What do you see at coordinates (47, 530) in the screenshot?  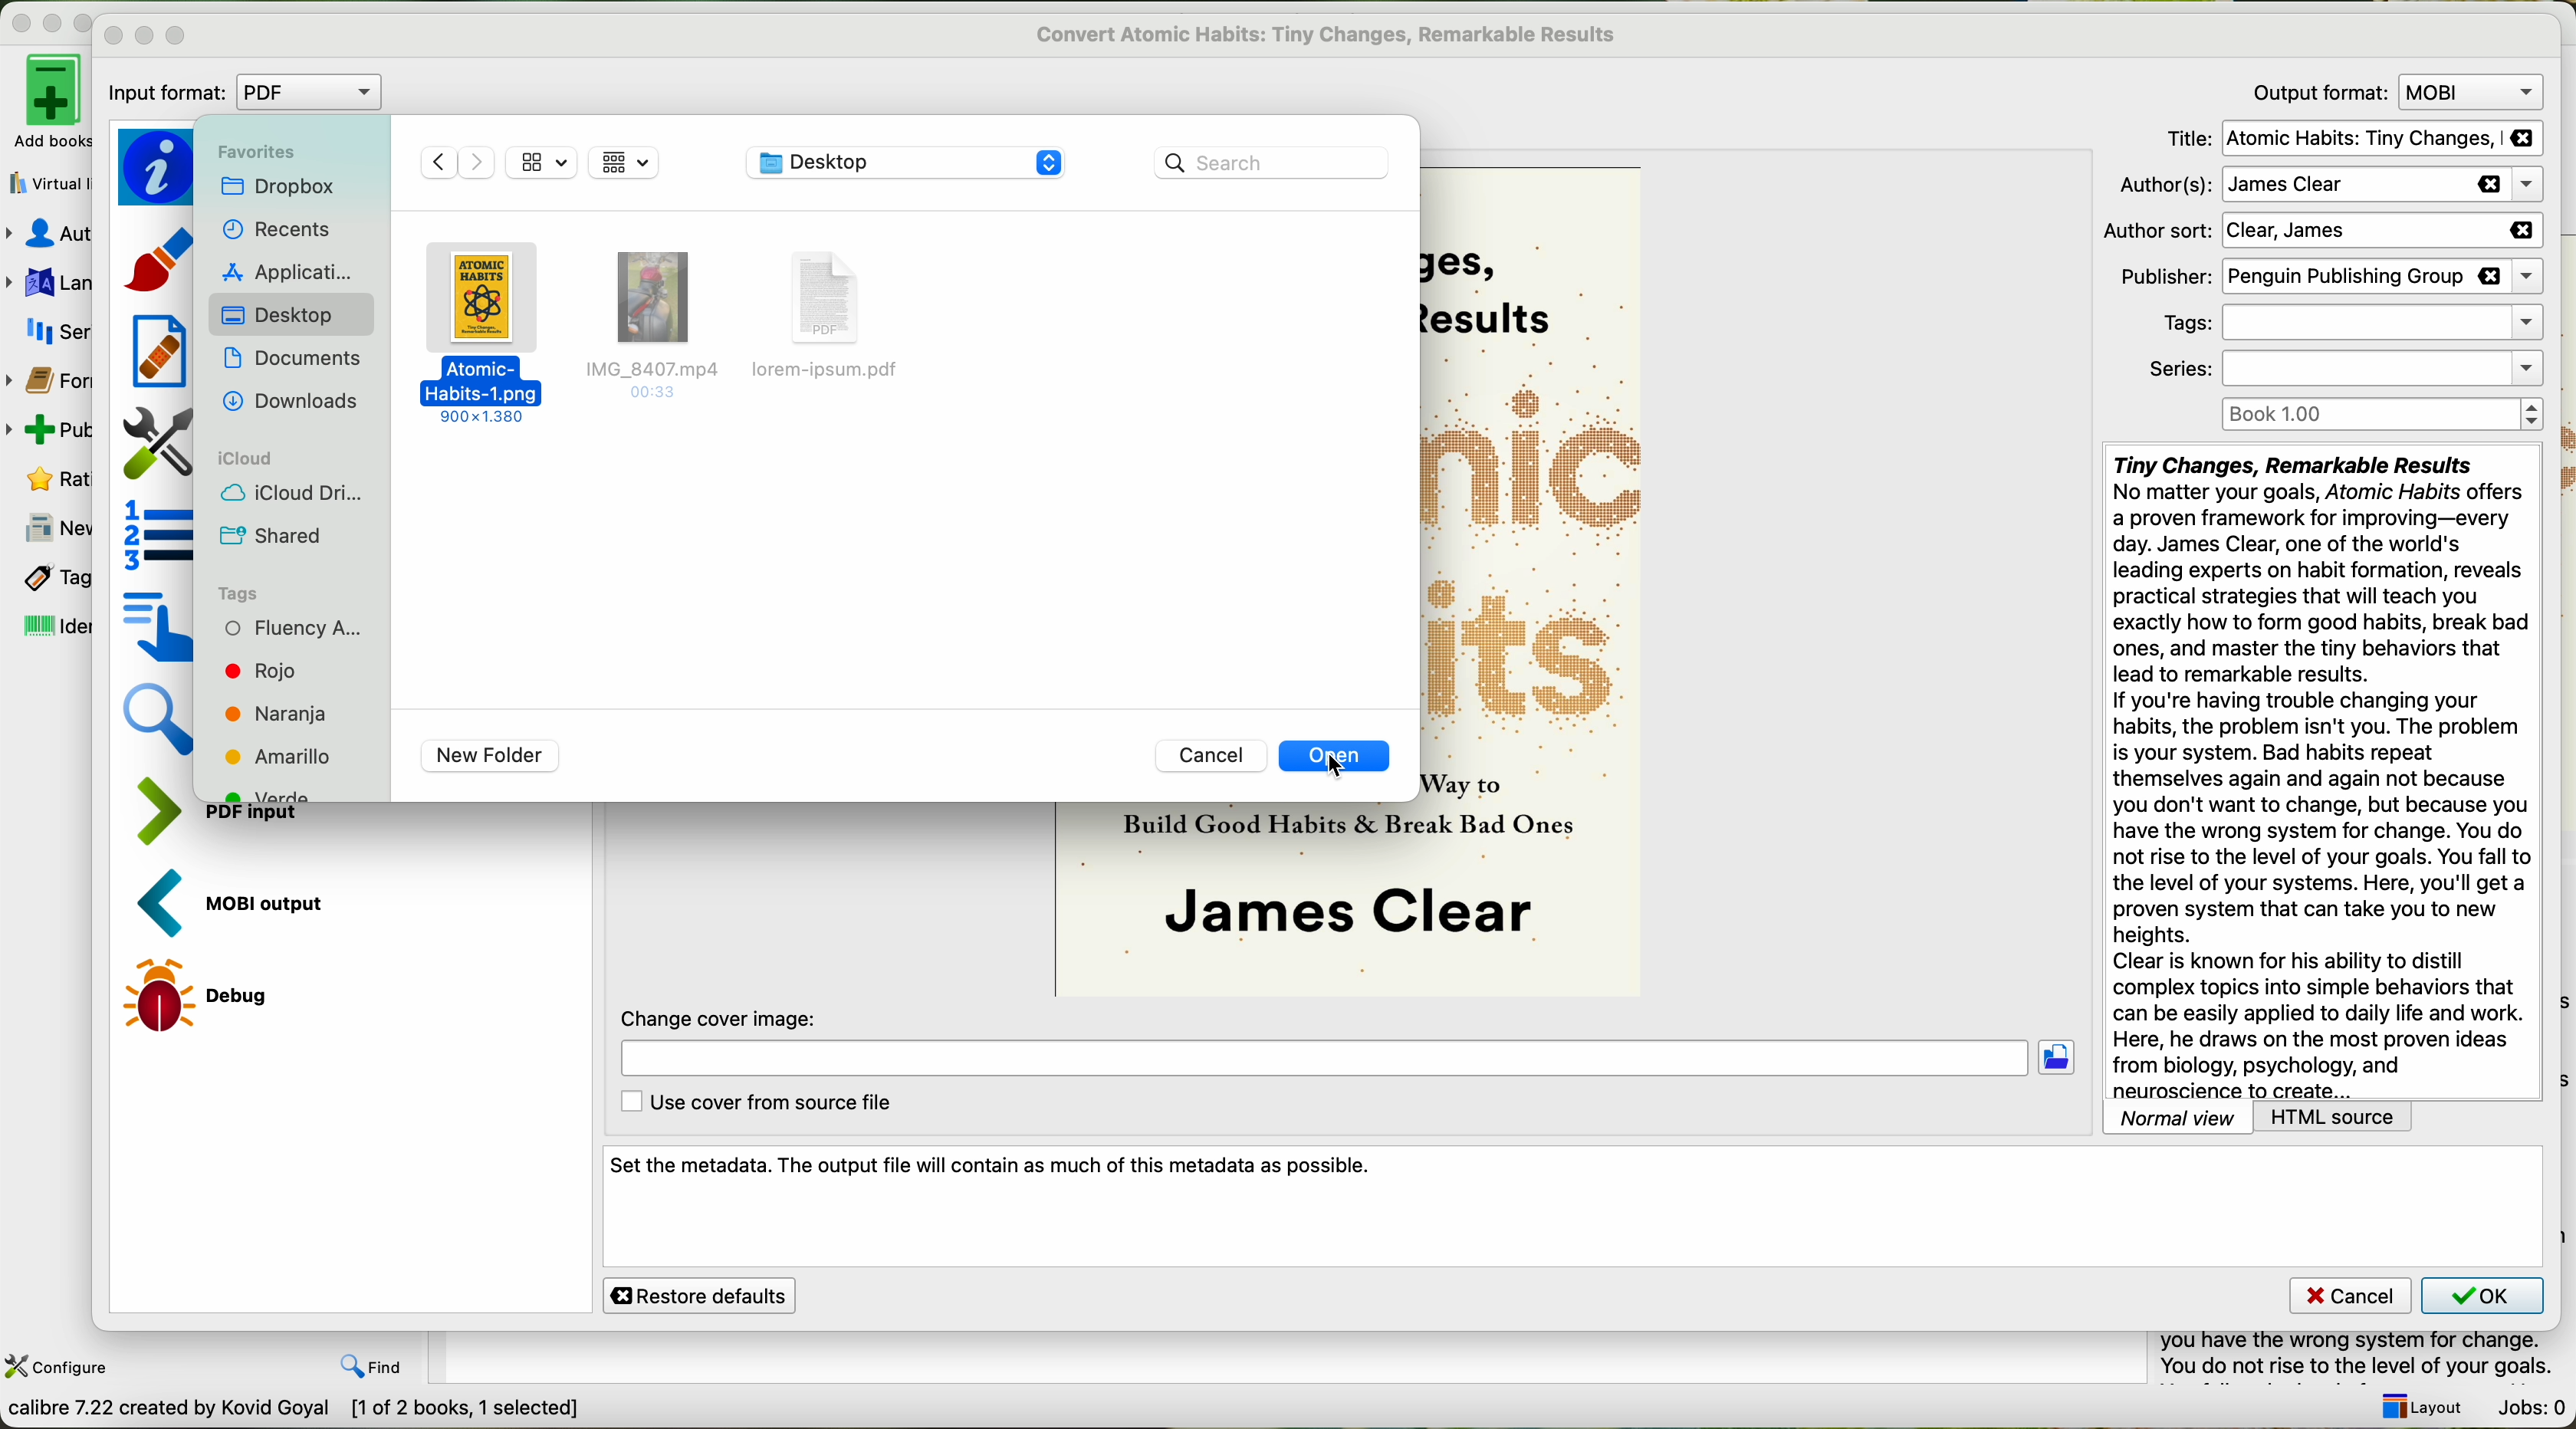 I see `news` at bounding box center [47, 530].